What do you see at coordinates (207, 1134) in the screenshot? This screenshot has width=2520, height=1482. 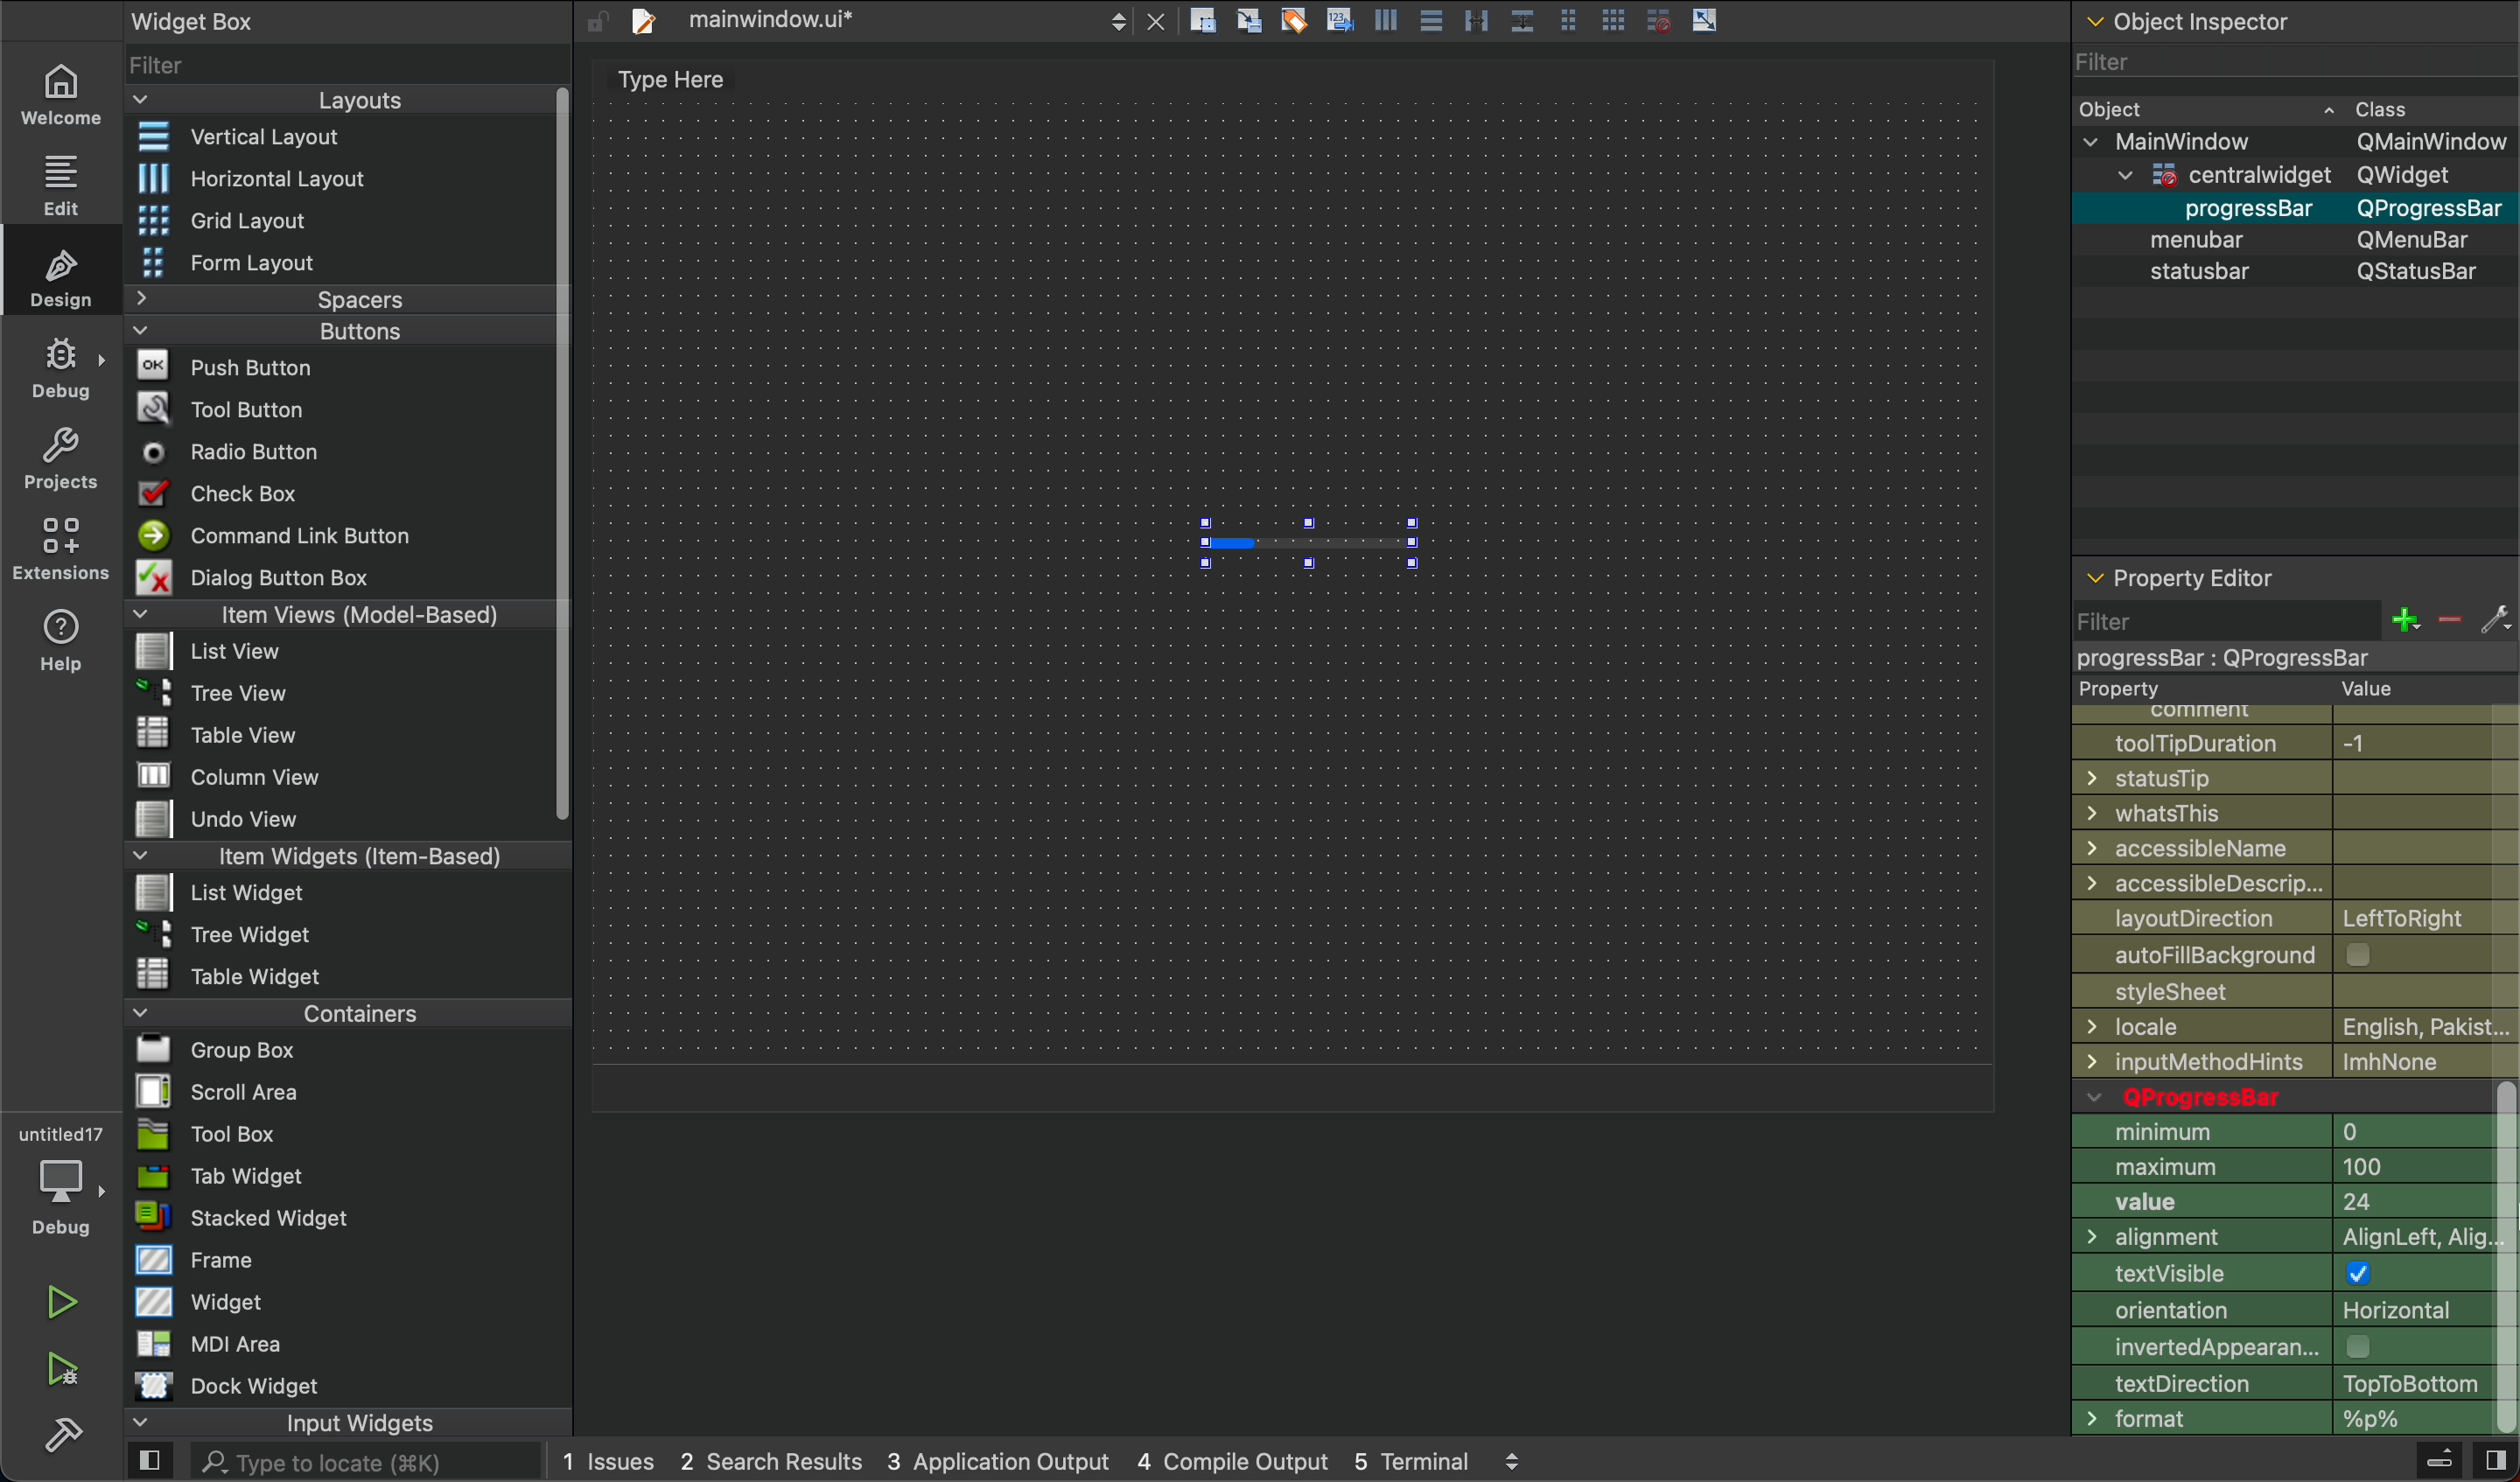 I see `Tool Box` at bounding box center [207, 1134].